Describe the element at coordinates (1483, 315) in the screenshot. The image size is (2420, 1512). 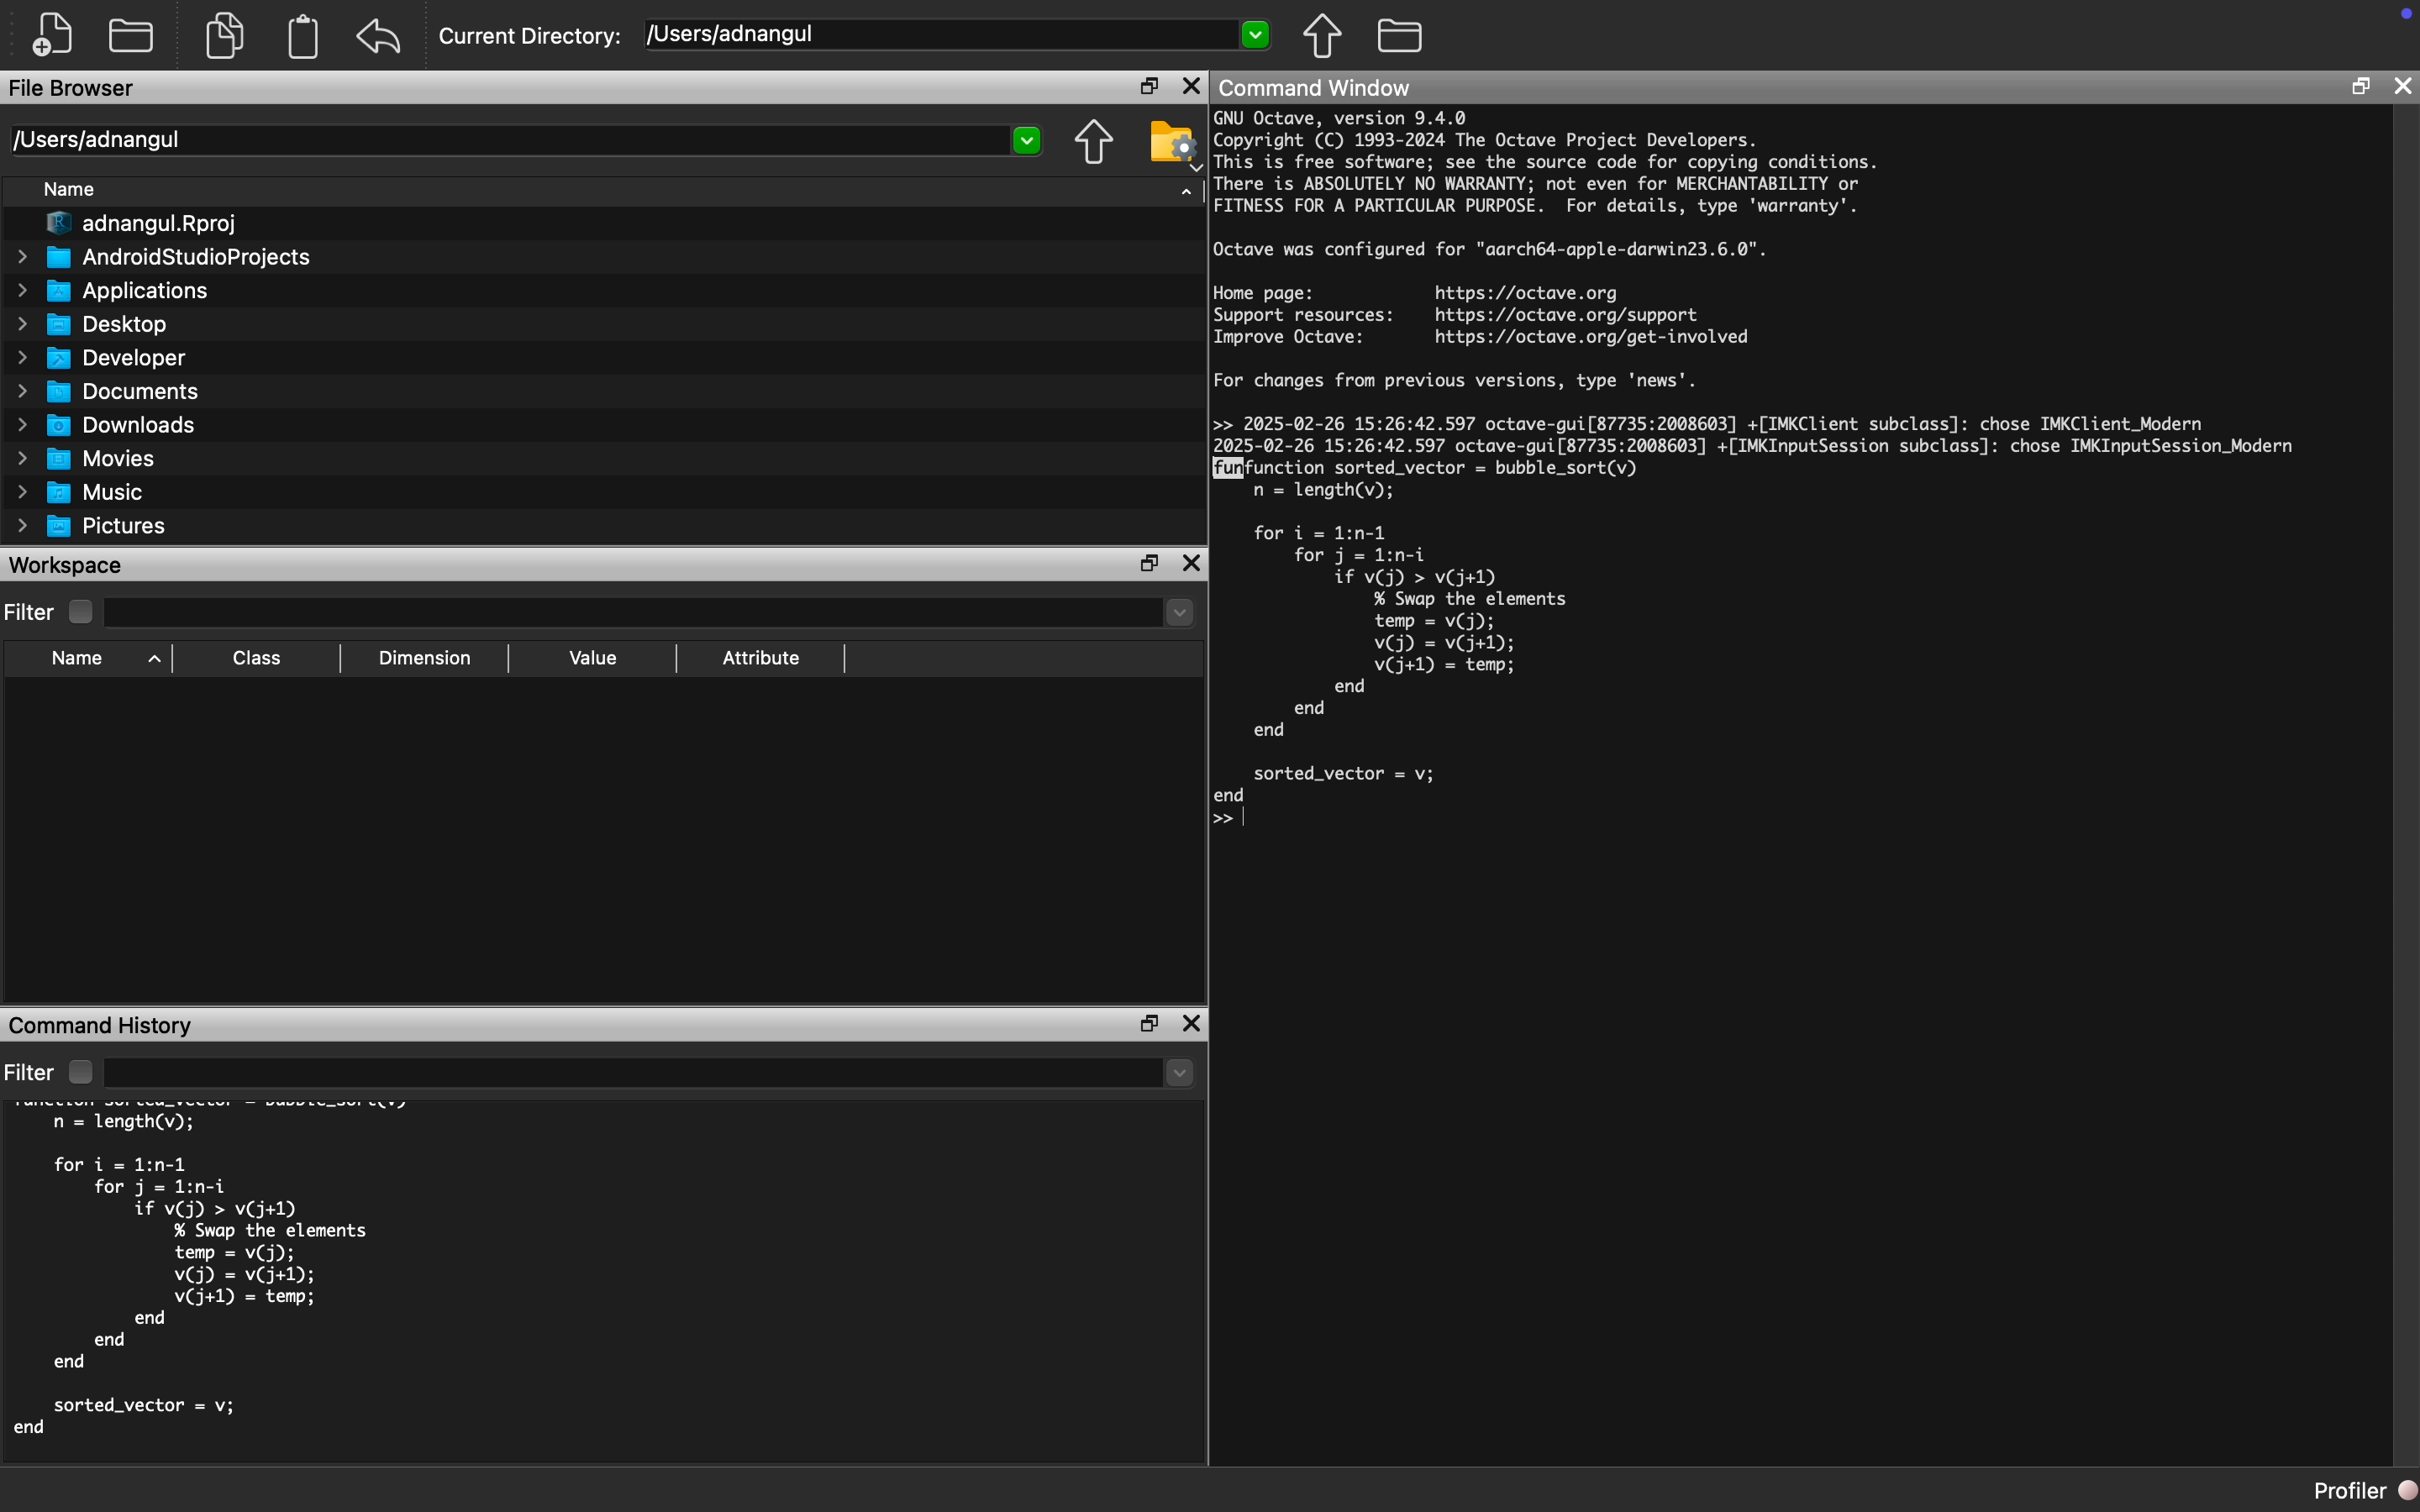
I see `Home page: https://octave.org
Support resources: https://octave.org/support
Improve Octave: https://octave.org/get-involved` at that location.